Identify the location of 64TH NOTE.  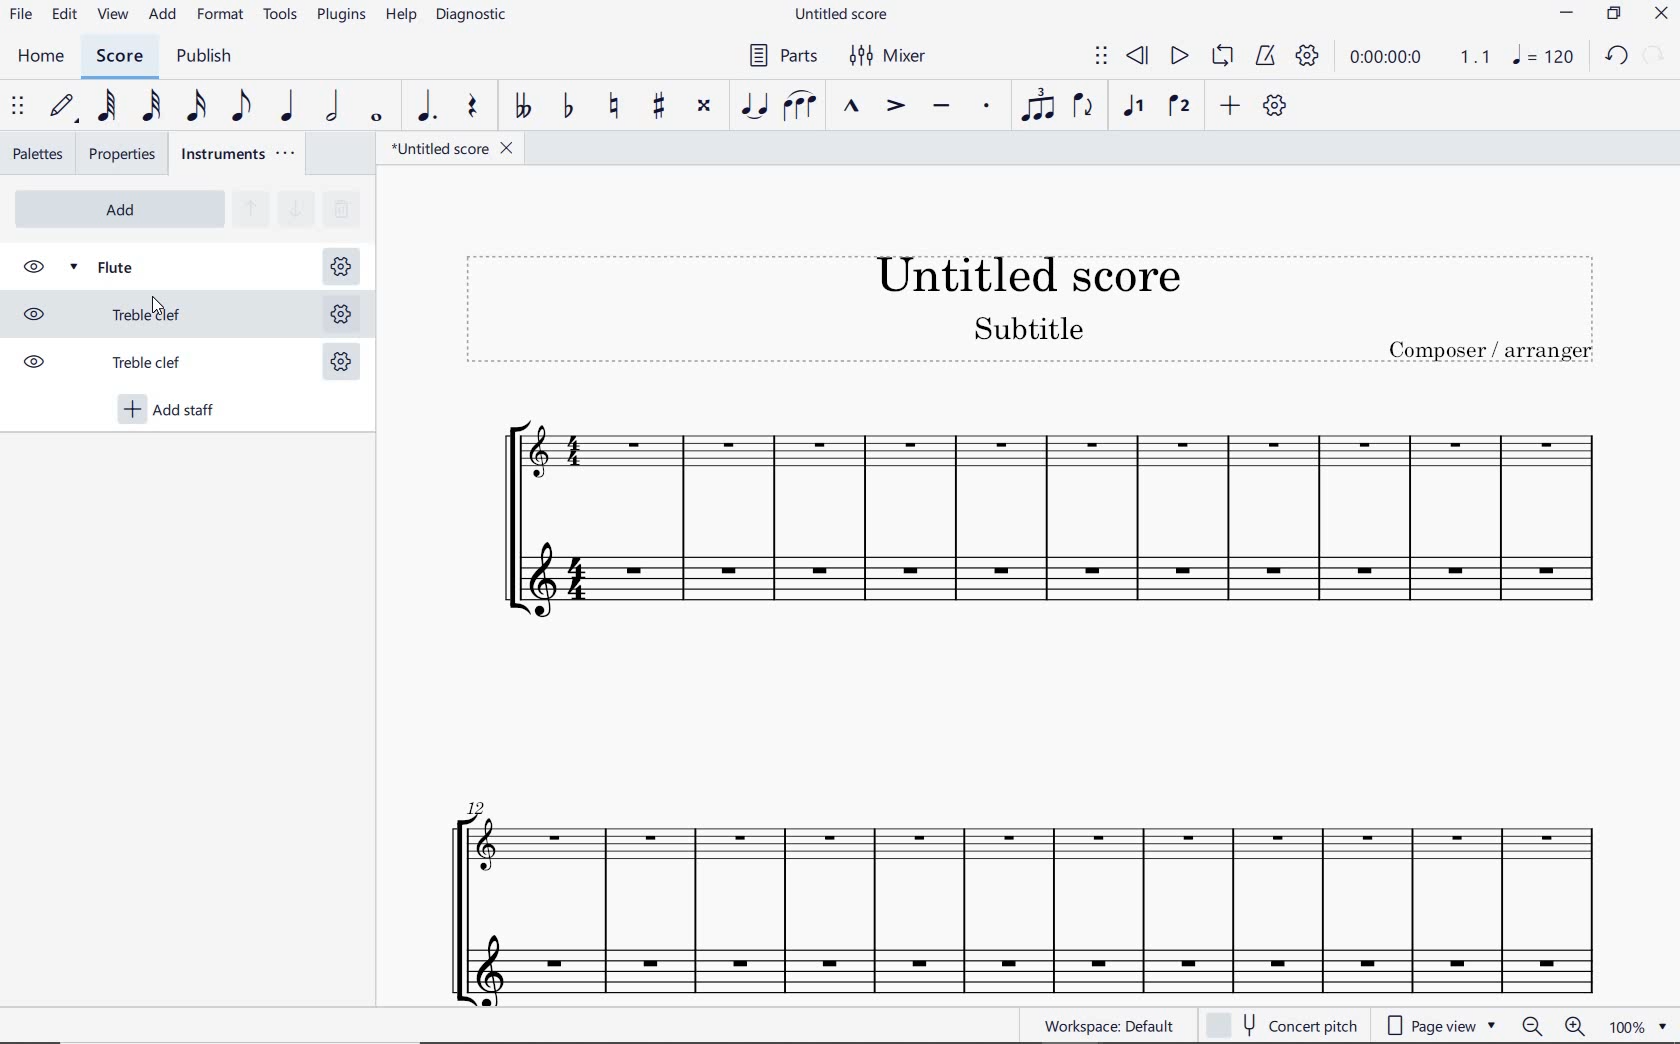
(108, 106).